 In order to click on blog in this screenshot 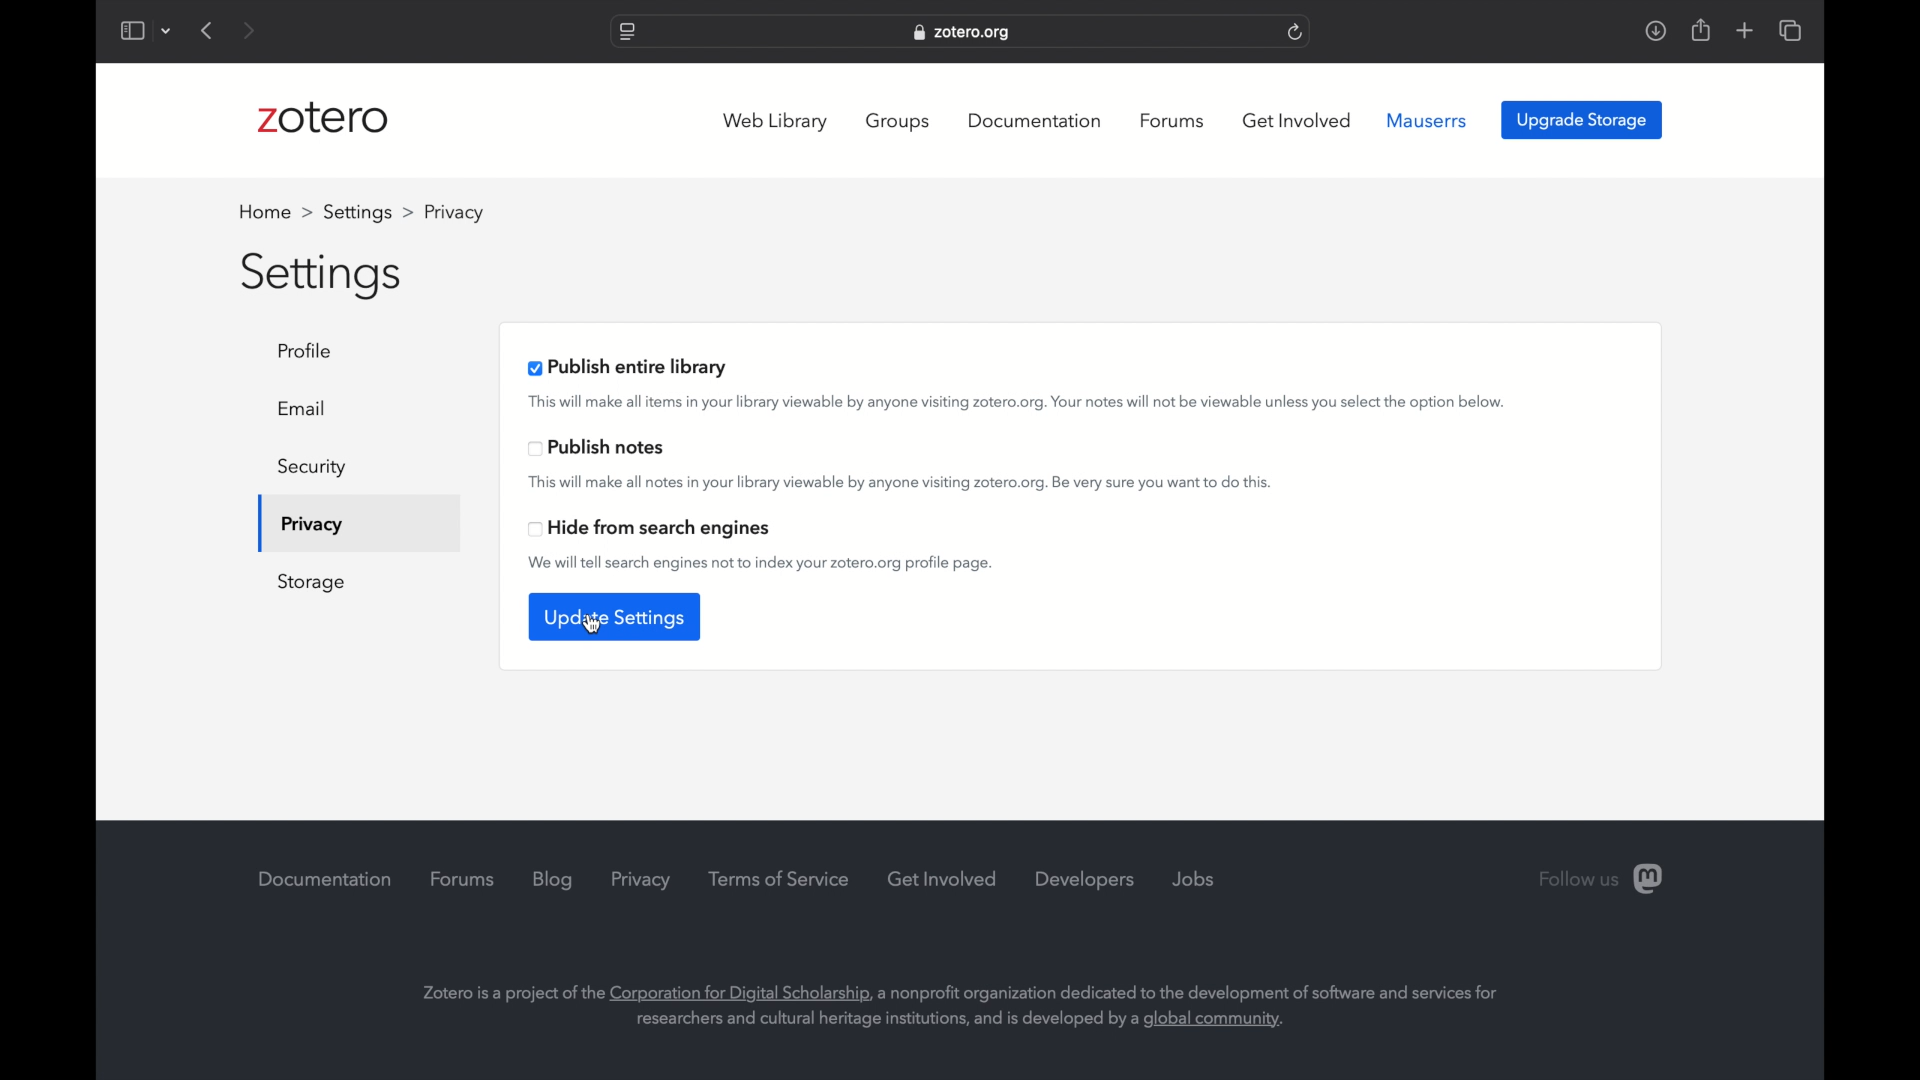, I will do `click(553, 880)`.